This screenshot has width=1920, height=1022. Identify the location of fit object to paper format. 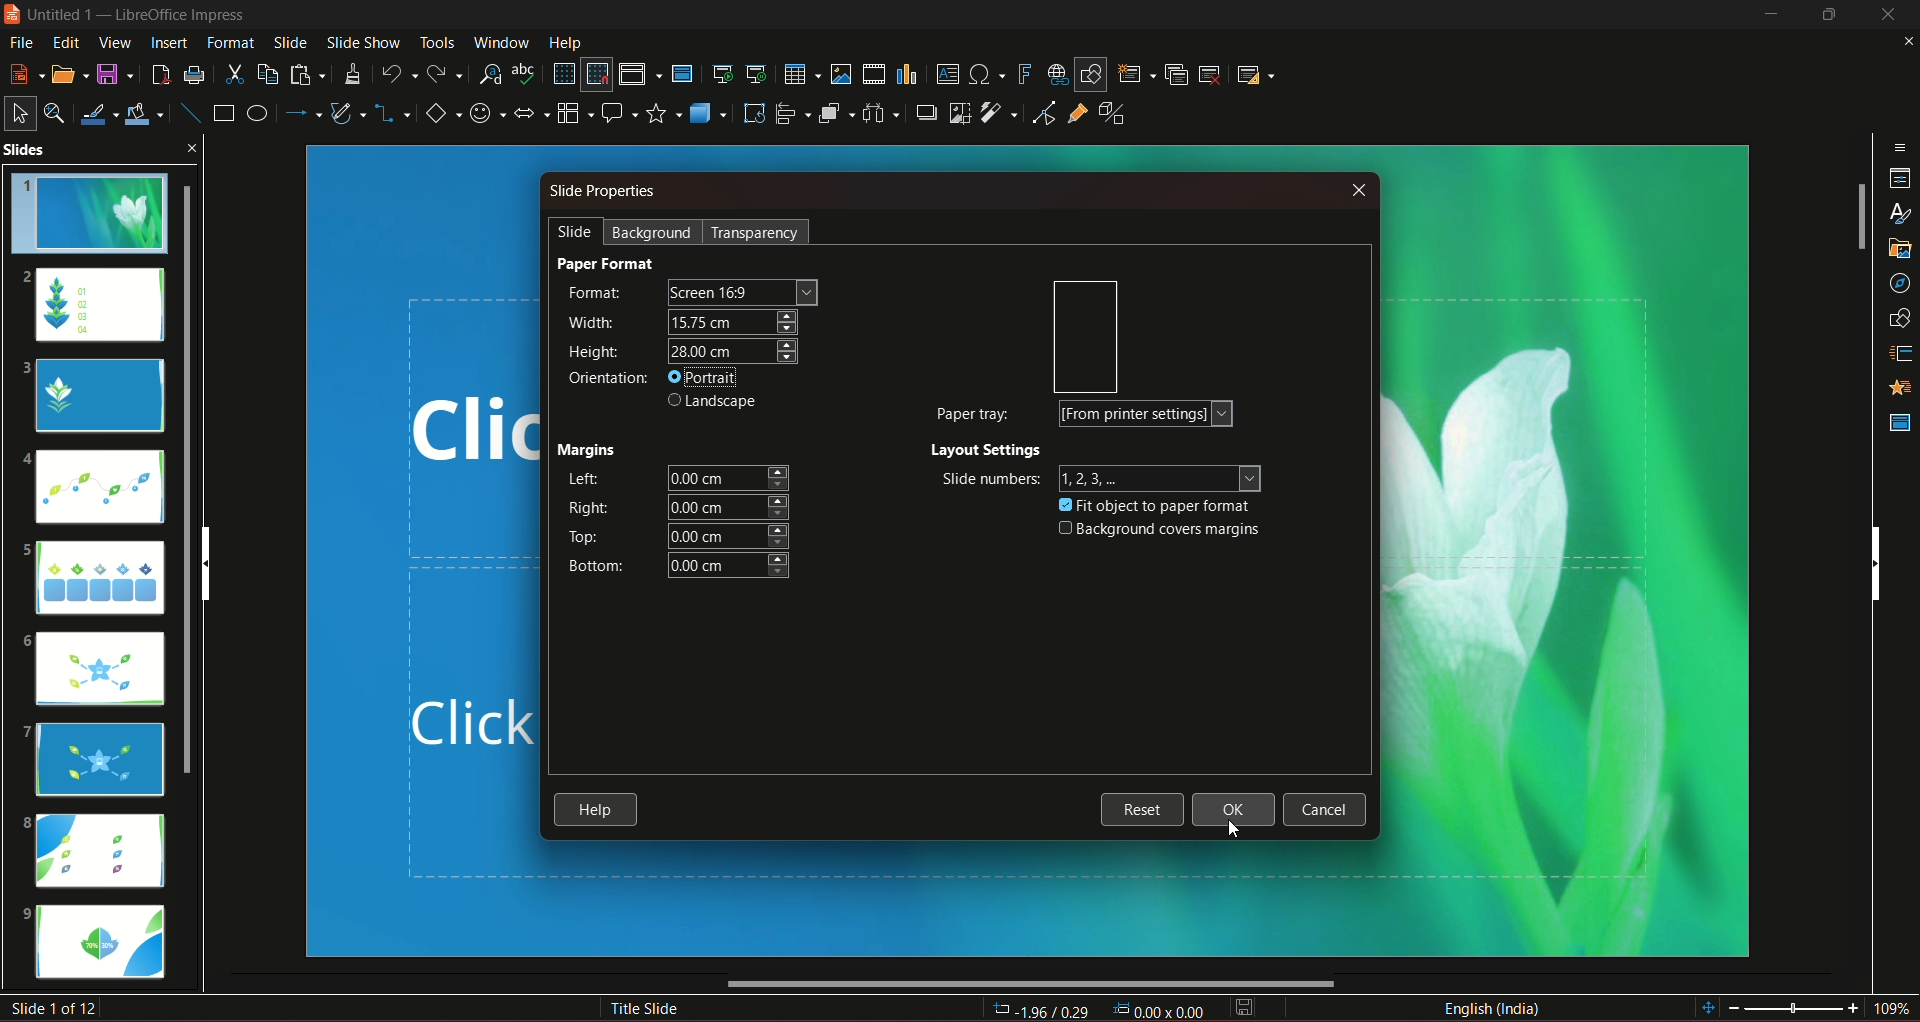
(1157, 504).